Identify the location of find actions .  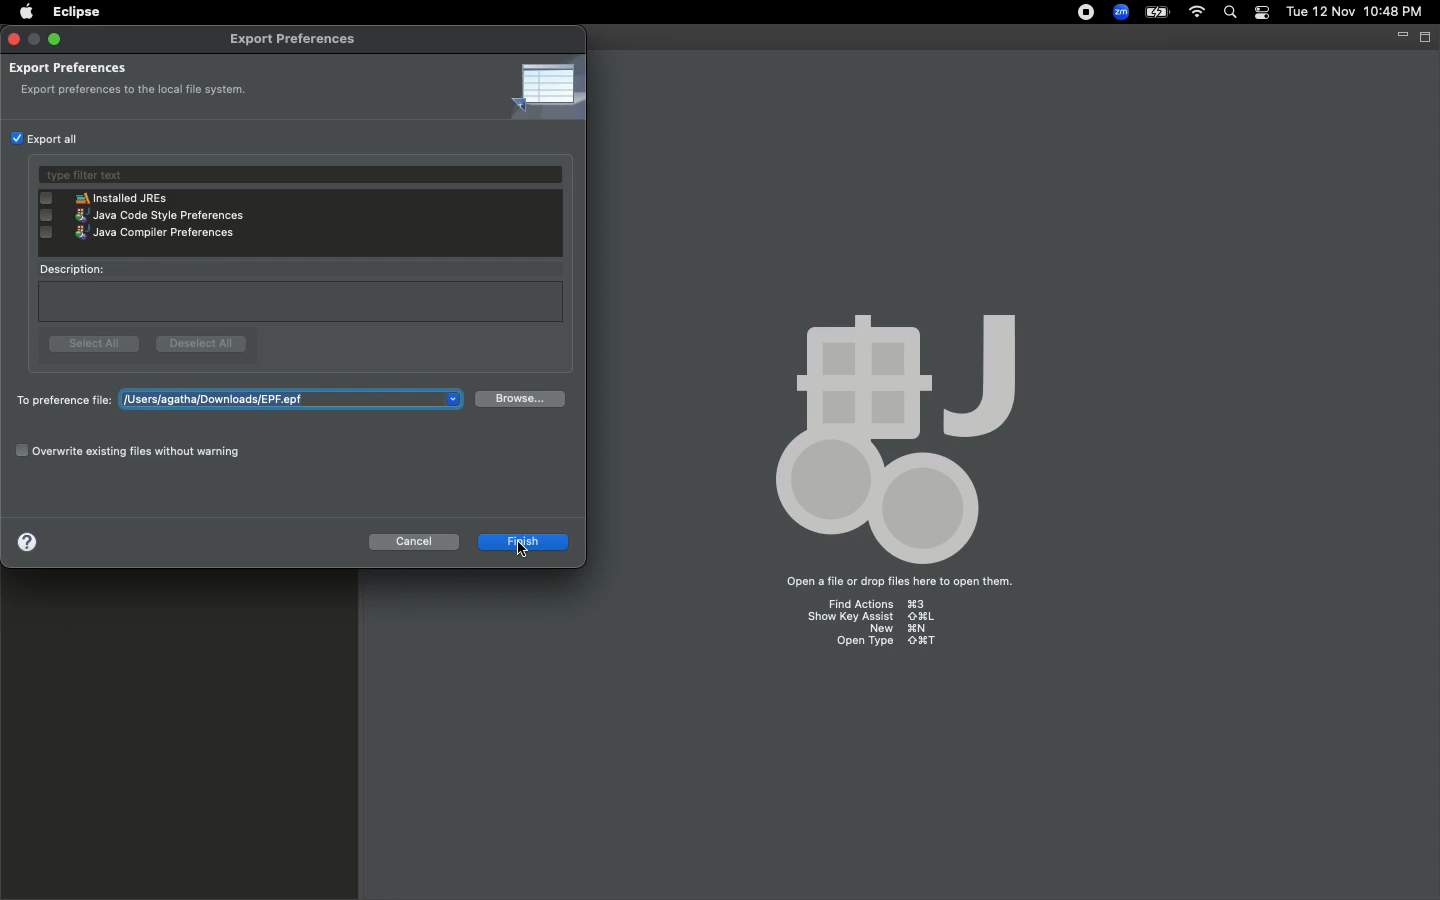
(867, 604).